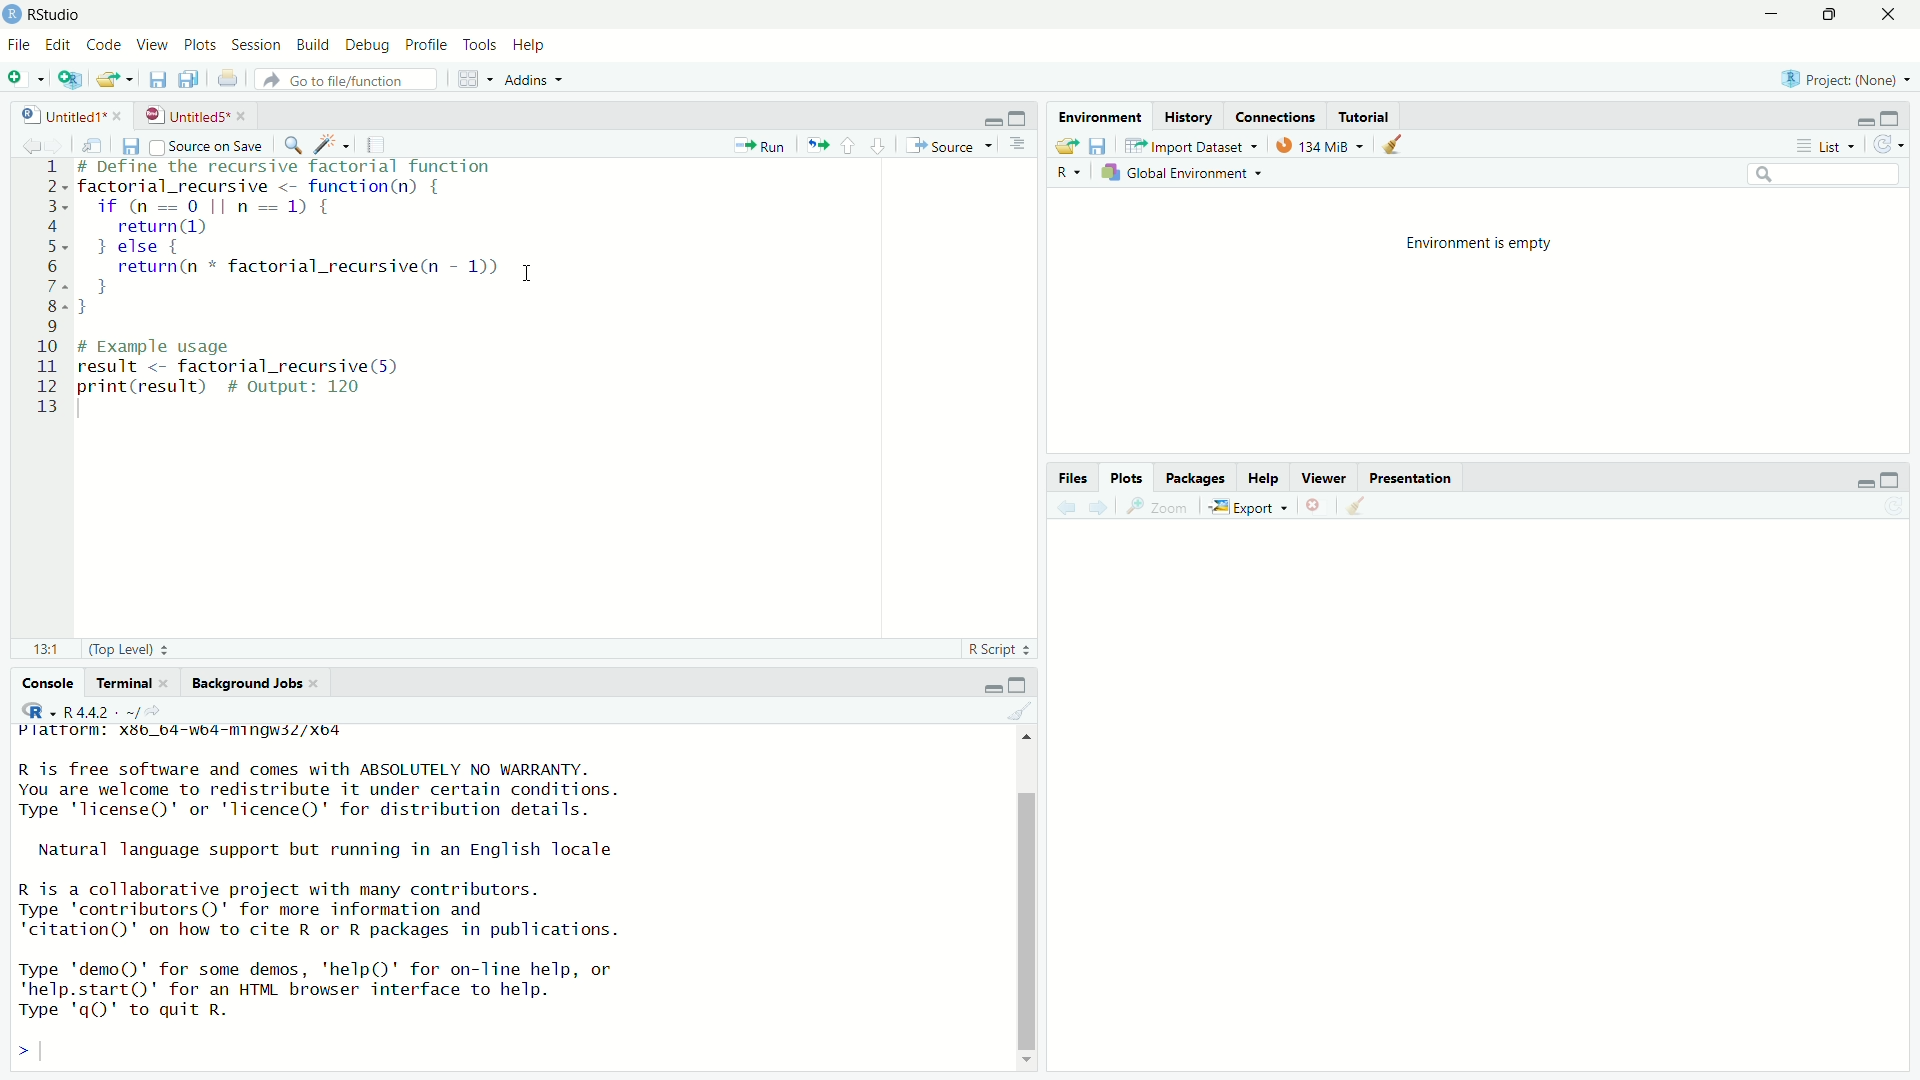  What do you see at coordinates (1327, 475) in the screenshot?
I see `Viewer` at bounding box center [1327, 475].